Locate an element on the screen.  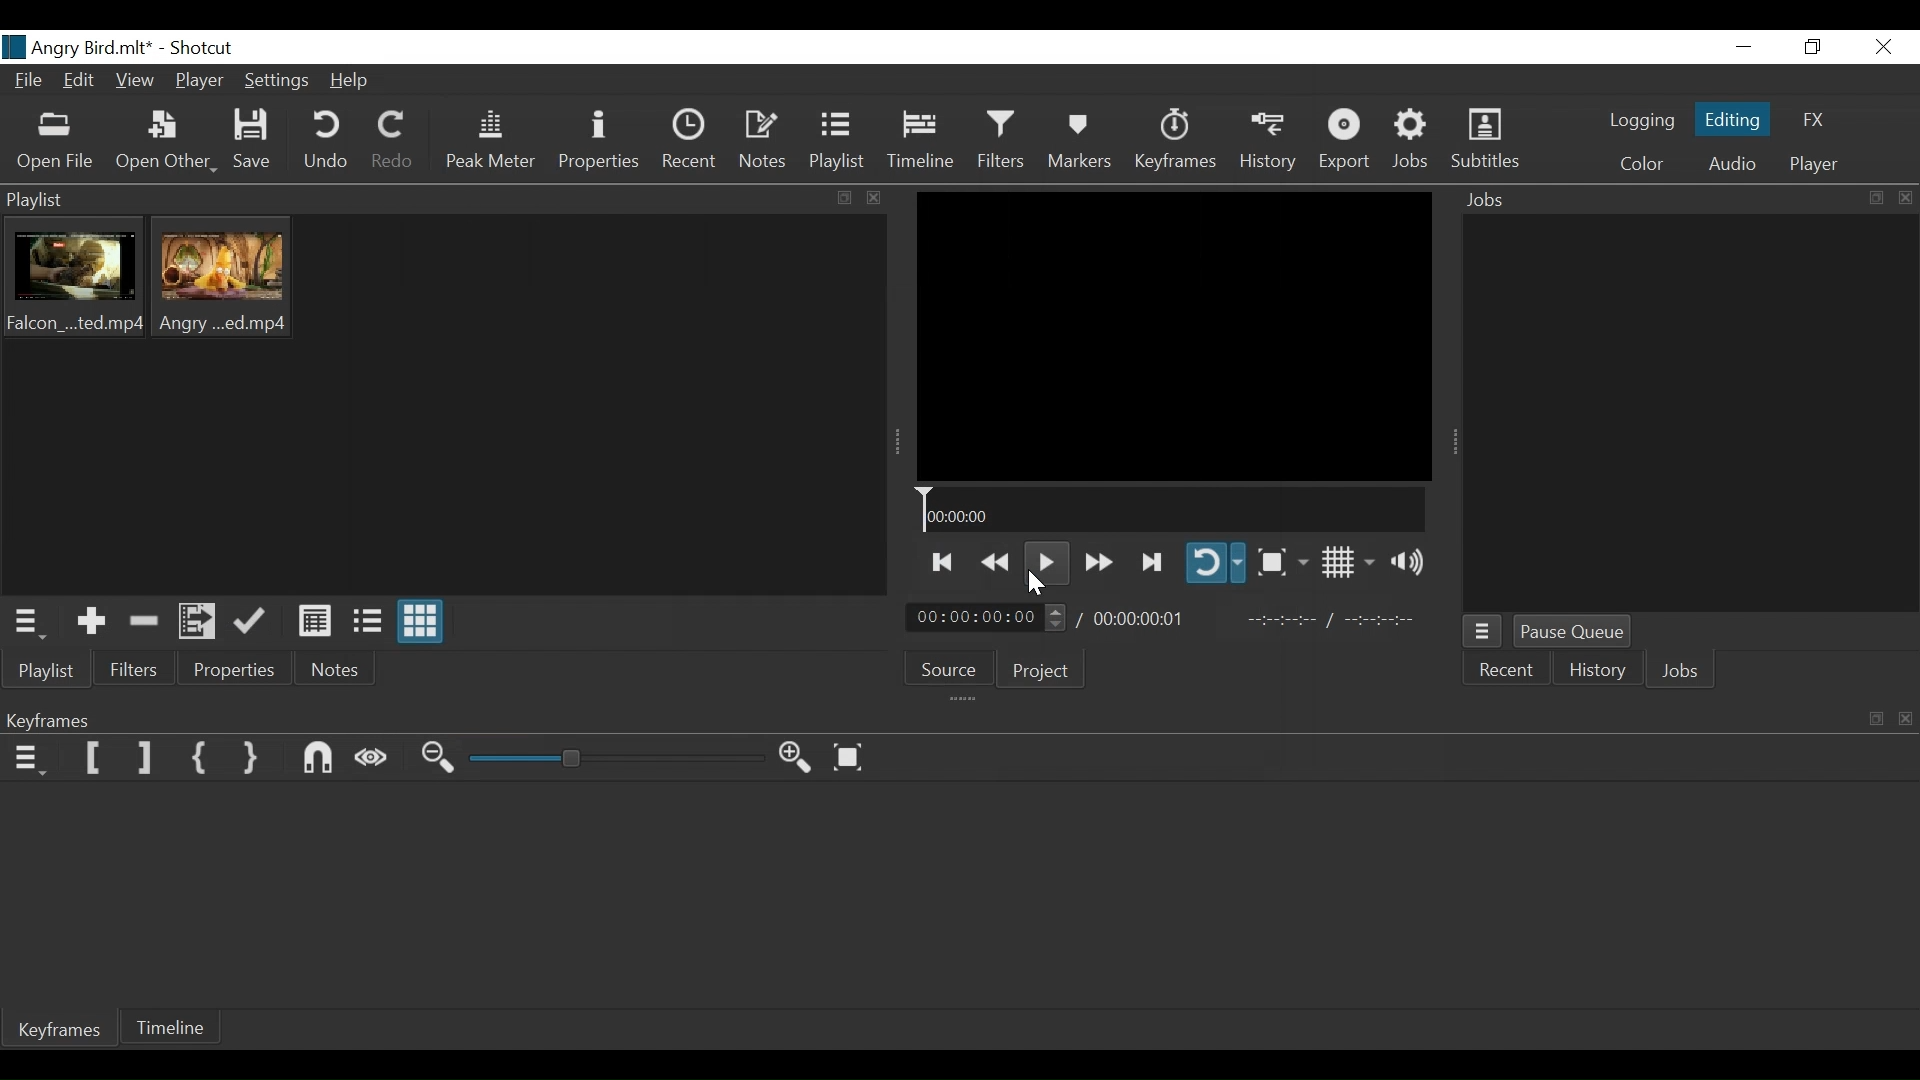
Open Other is located at coordinates (165, 142).